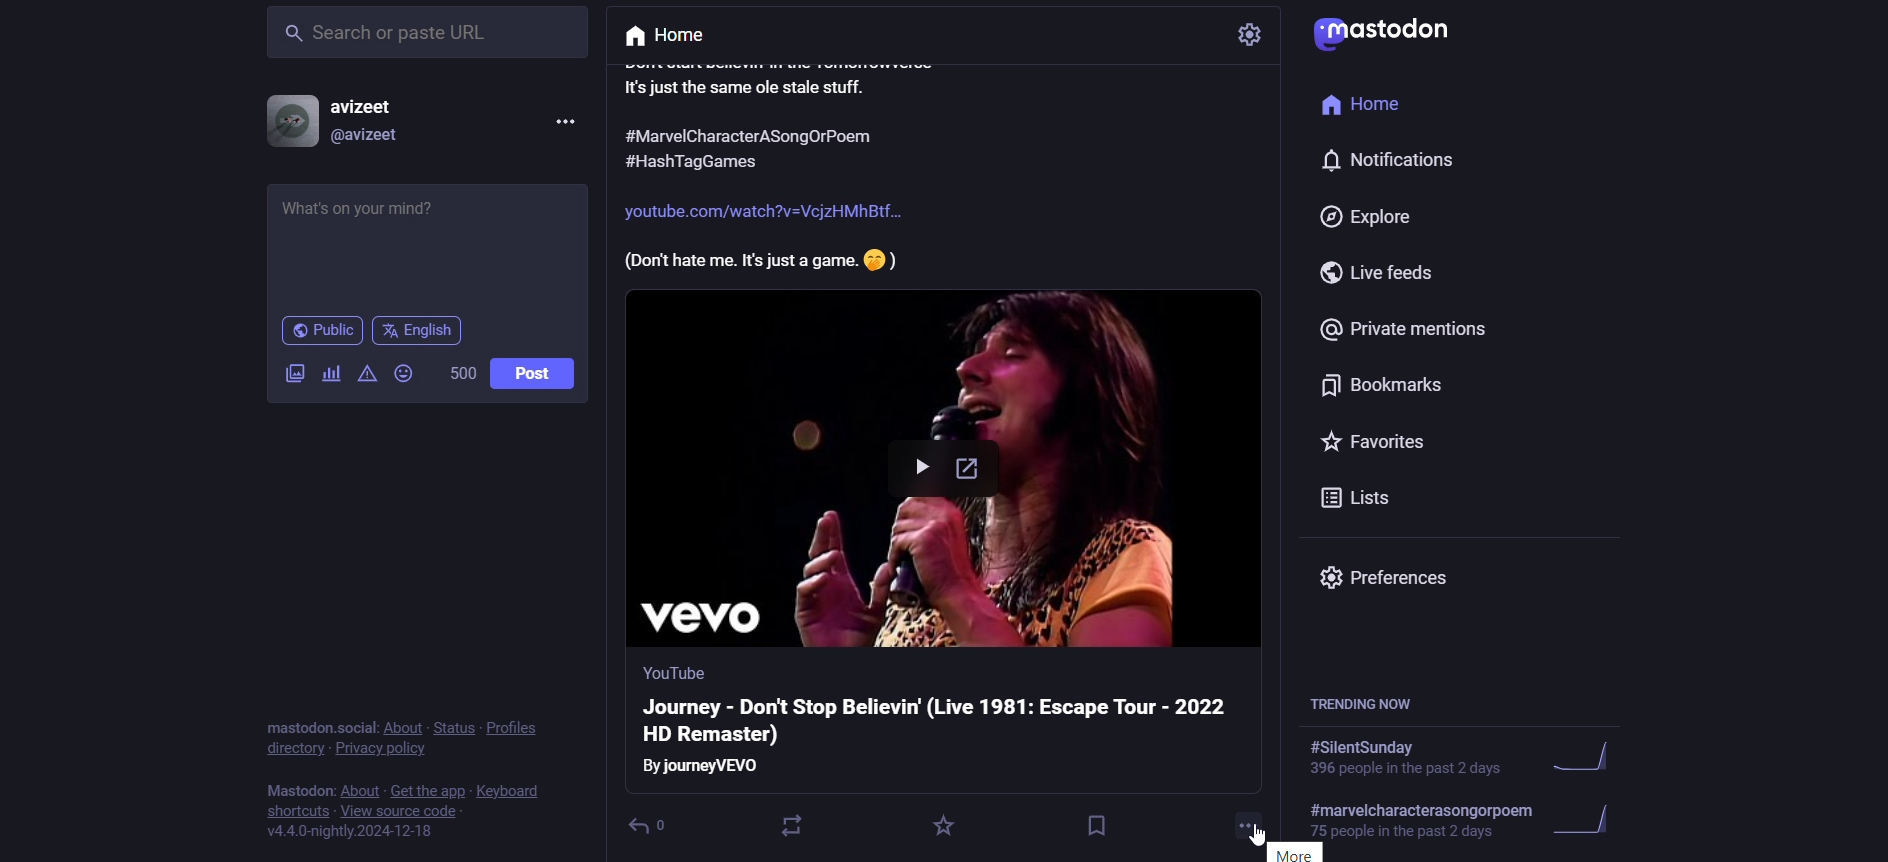  Describe the element at coordinates (515, 728) in the screenshot. I see `profile` at that location.